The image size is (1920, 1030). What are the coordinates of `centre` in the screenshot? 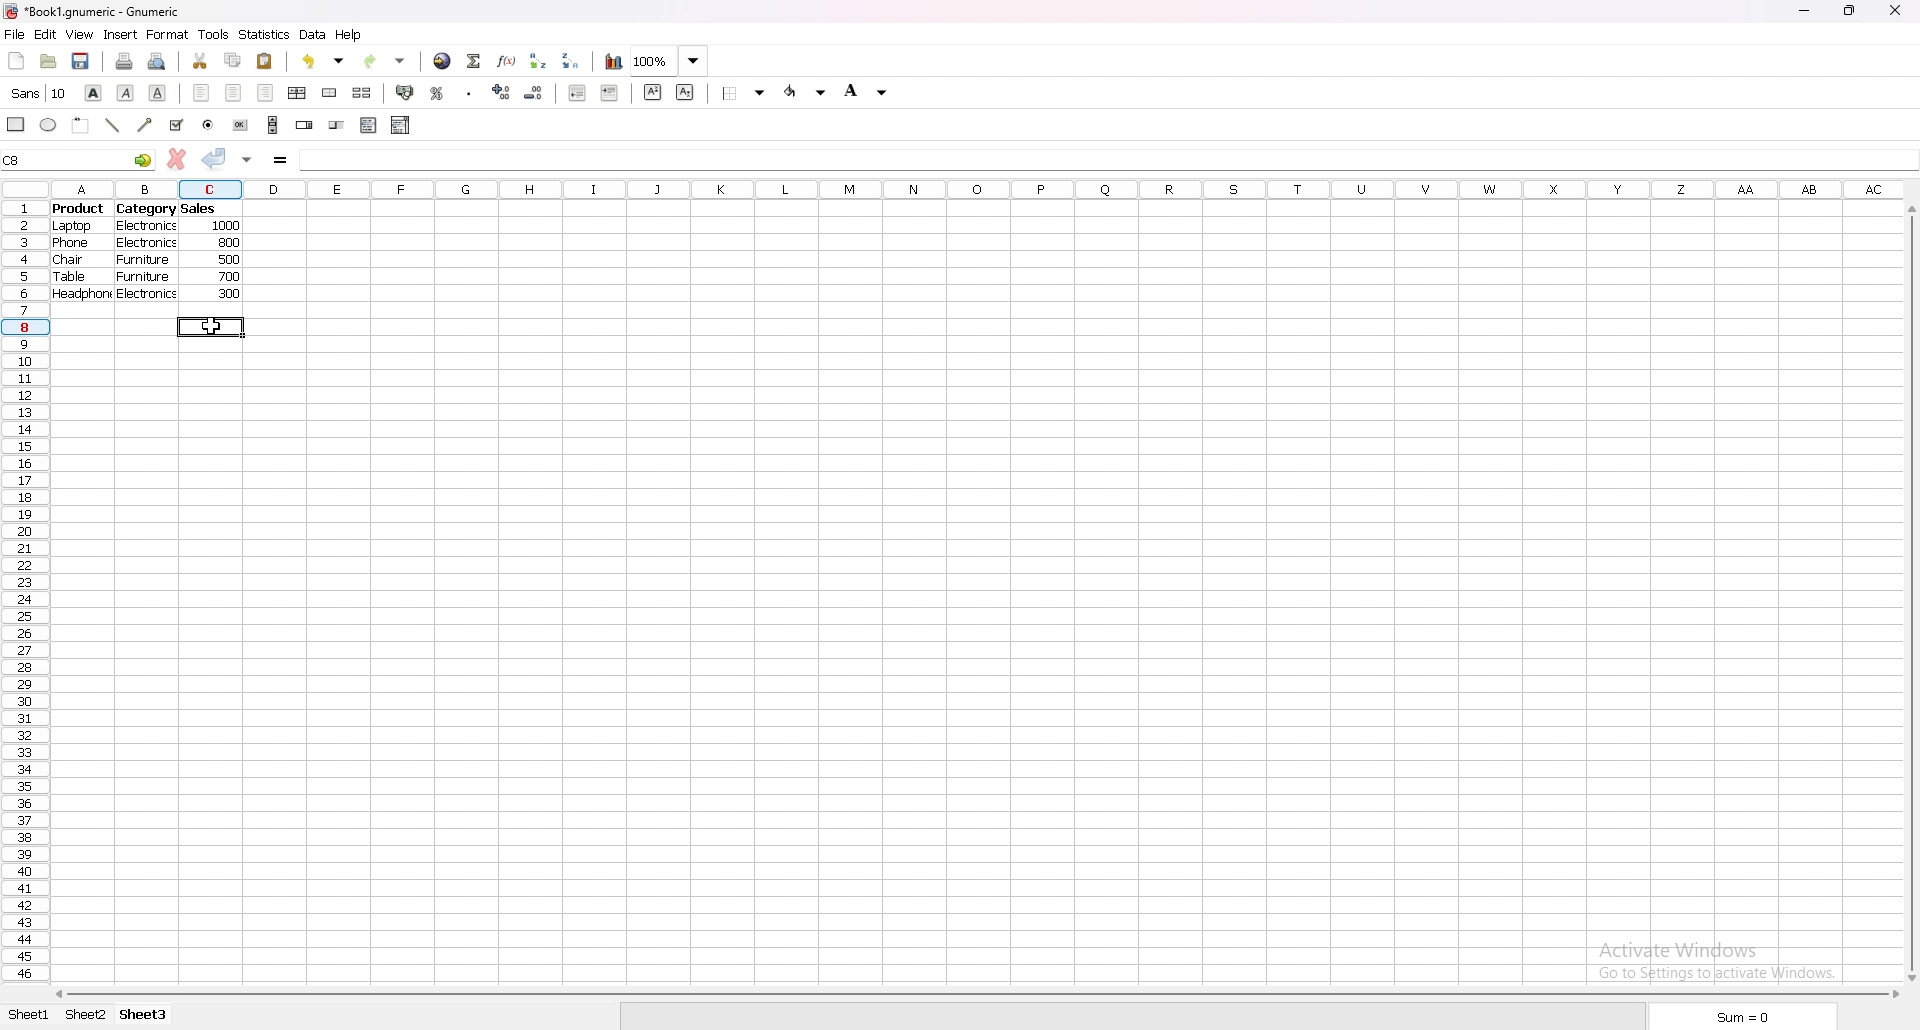 It's located at (233, 93).